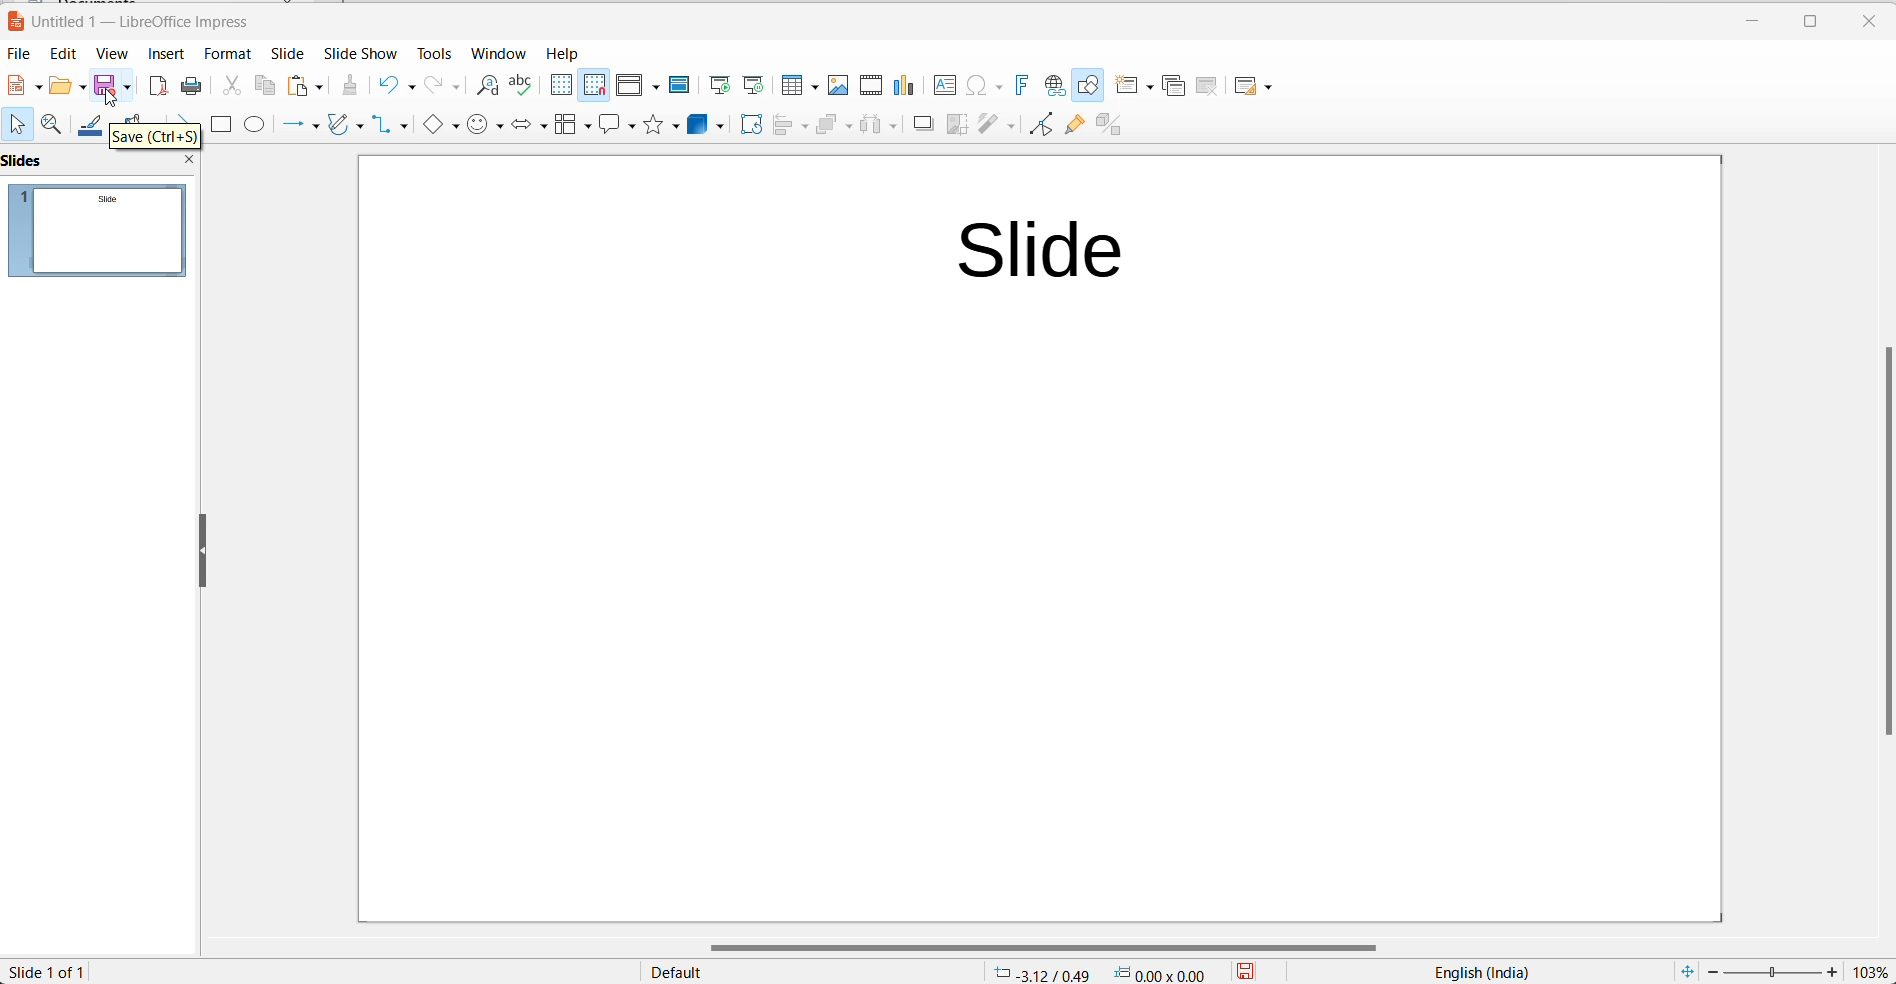 This screenshot has width=1896, height=984. What do you see at coordinates (789, 128) in the screenshot?
I see `align` at bounding box center [789, 128].